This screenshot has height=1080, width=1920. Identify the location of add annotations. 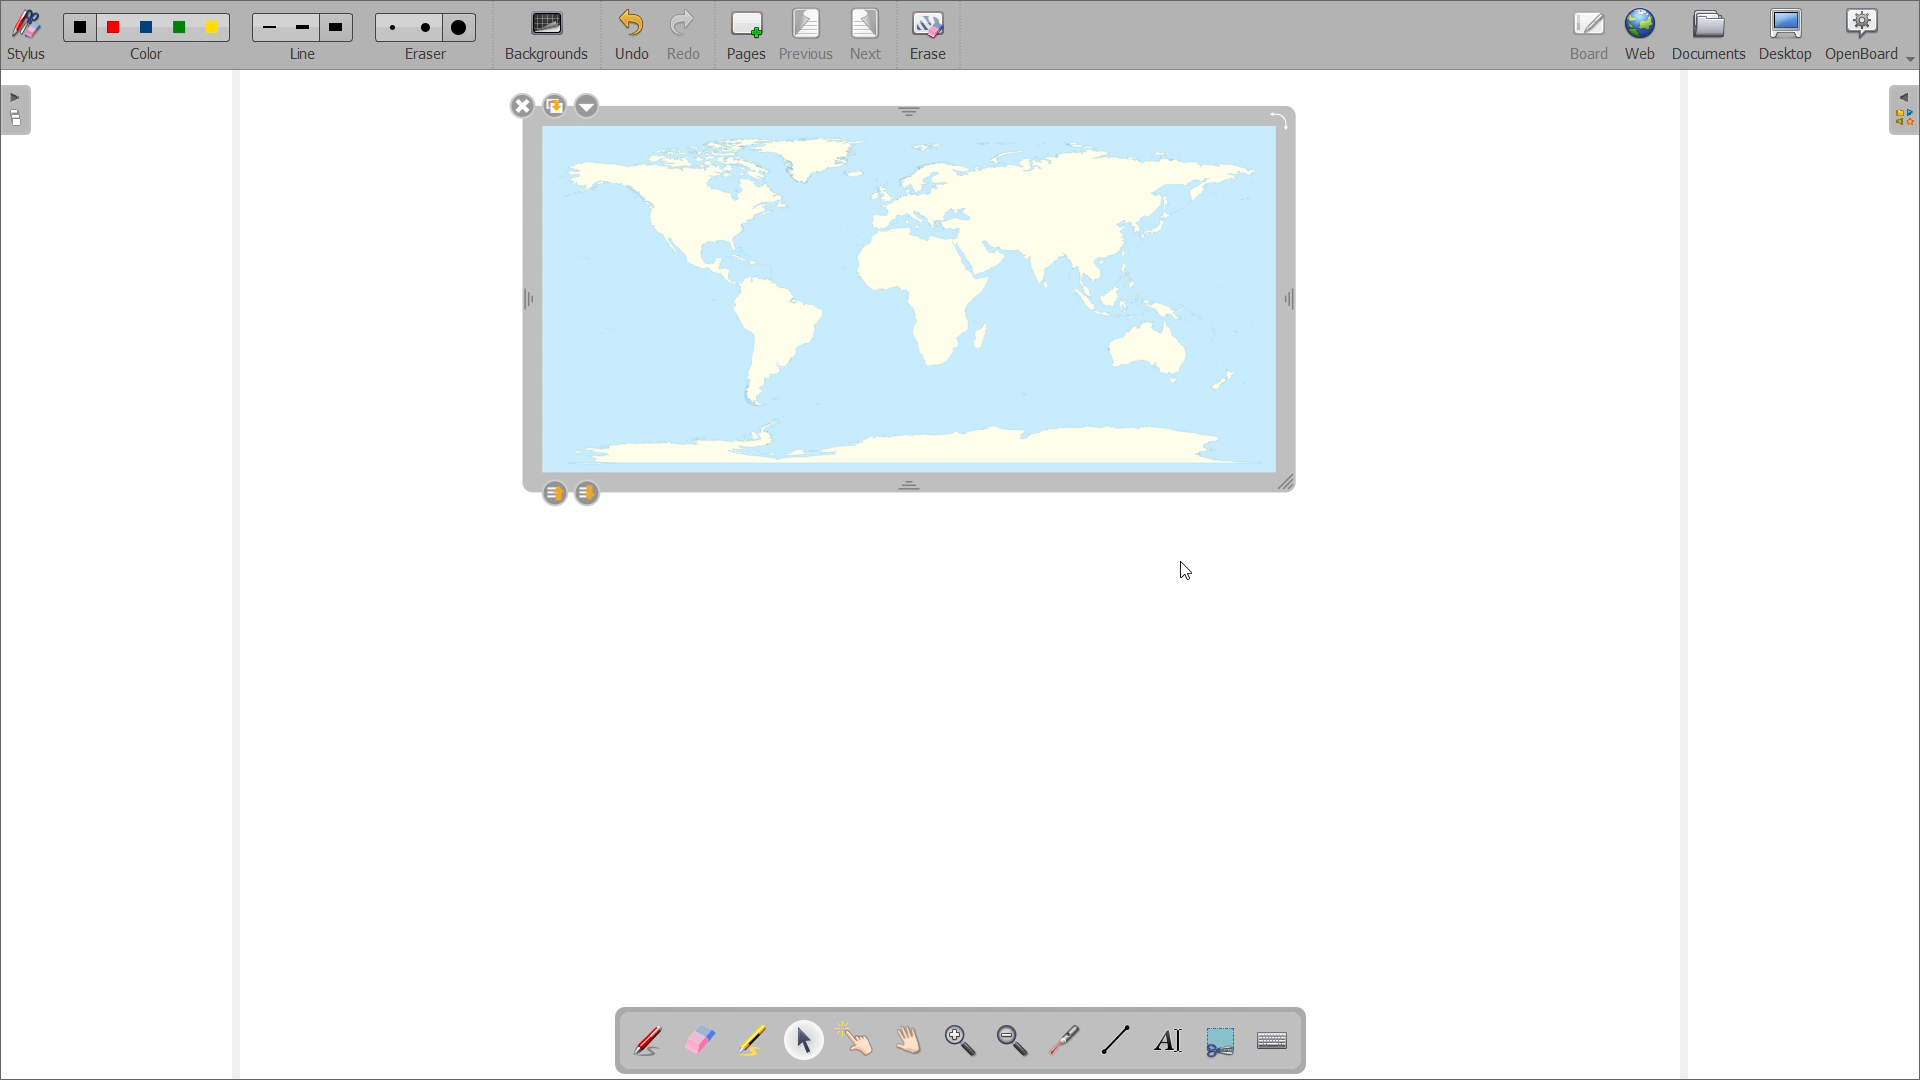
(649, 1040).